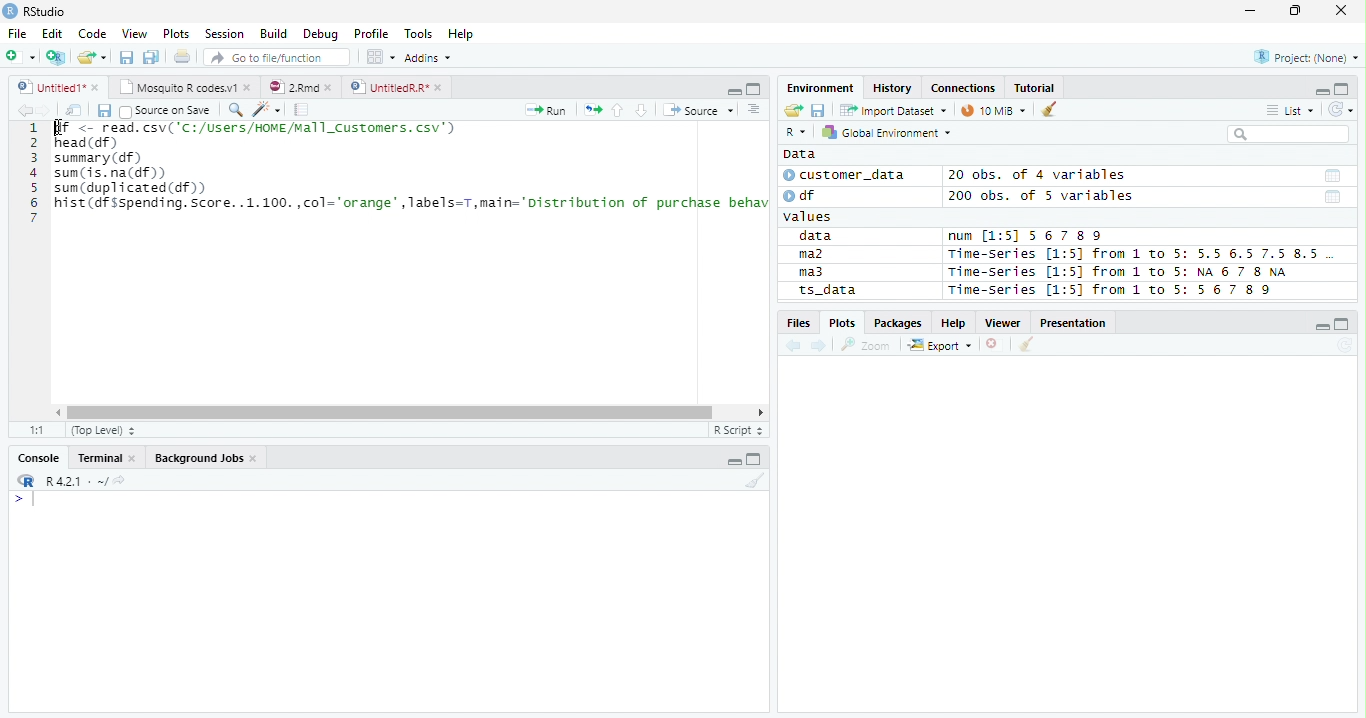 Image resolution: width=1366 pixels, height=718 pixels. What do you see at coordinates (866, 345) in the screenshot?
I see `Zoom` at bounding box center [866, 345].